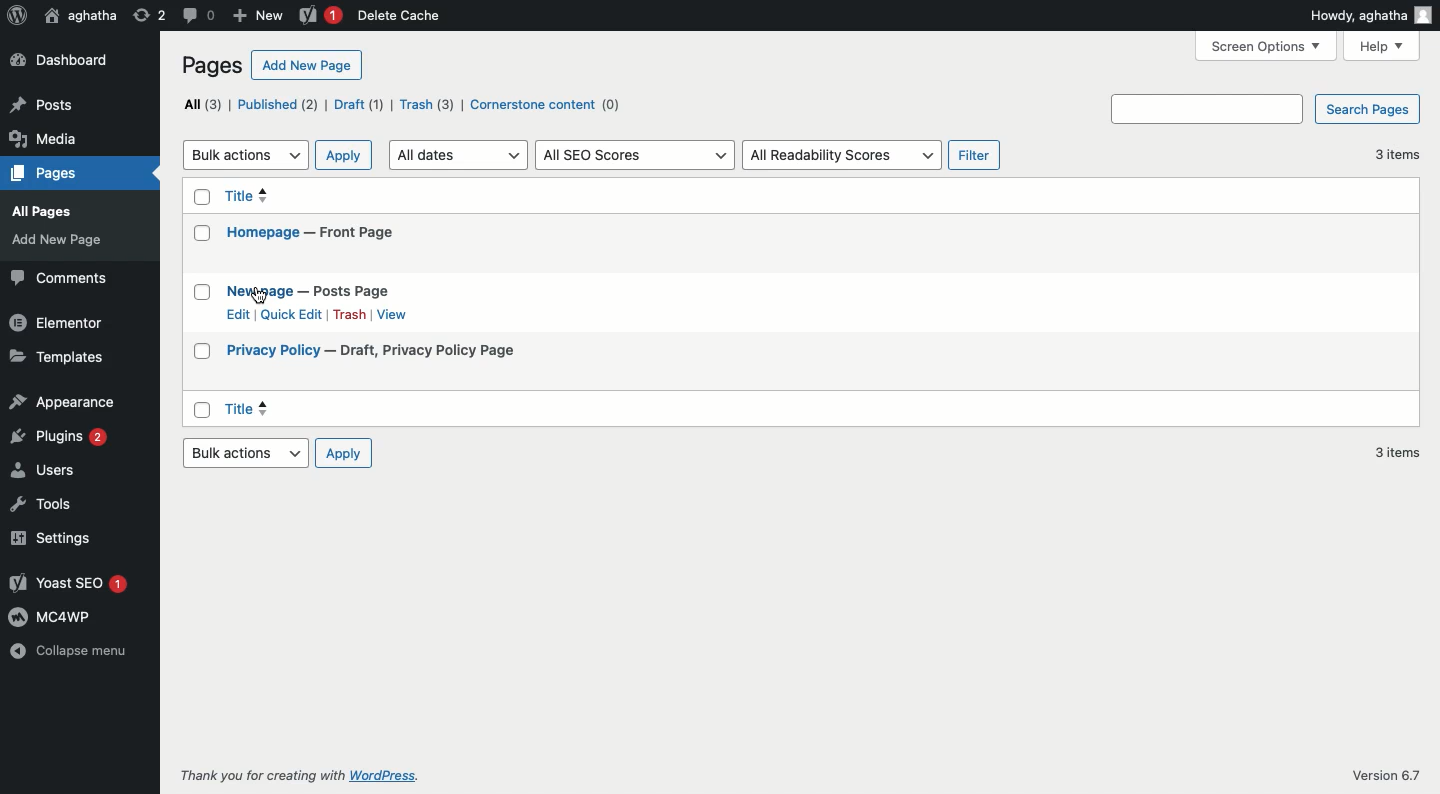 Image resolution: width=1440 pixels, height=794 pixels. Describe the element at coordinates (274, 104) in the screenshot. I see `Published` at that location.